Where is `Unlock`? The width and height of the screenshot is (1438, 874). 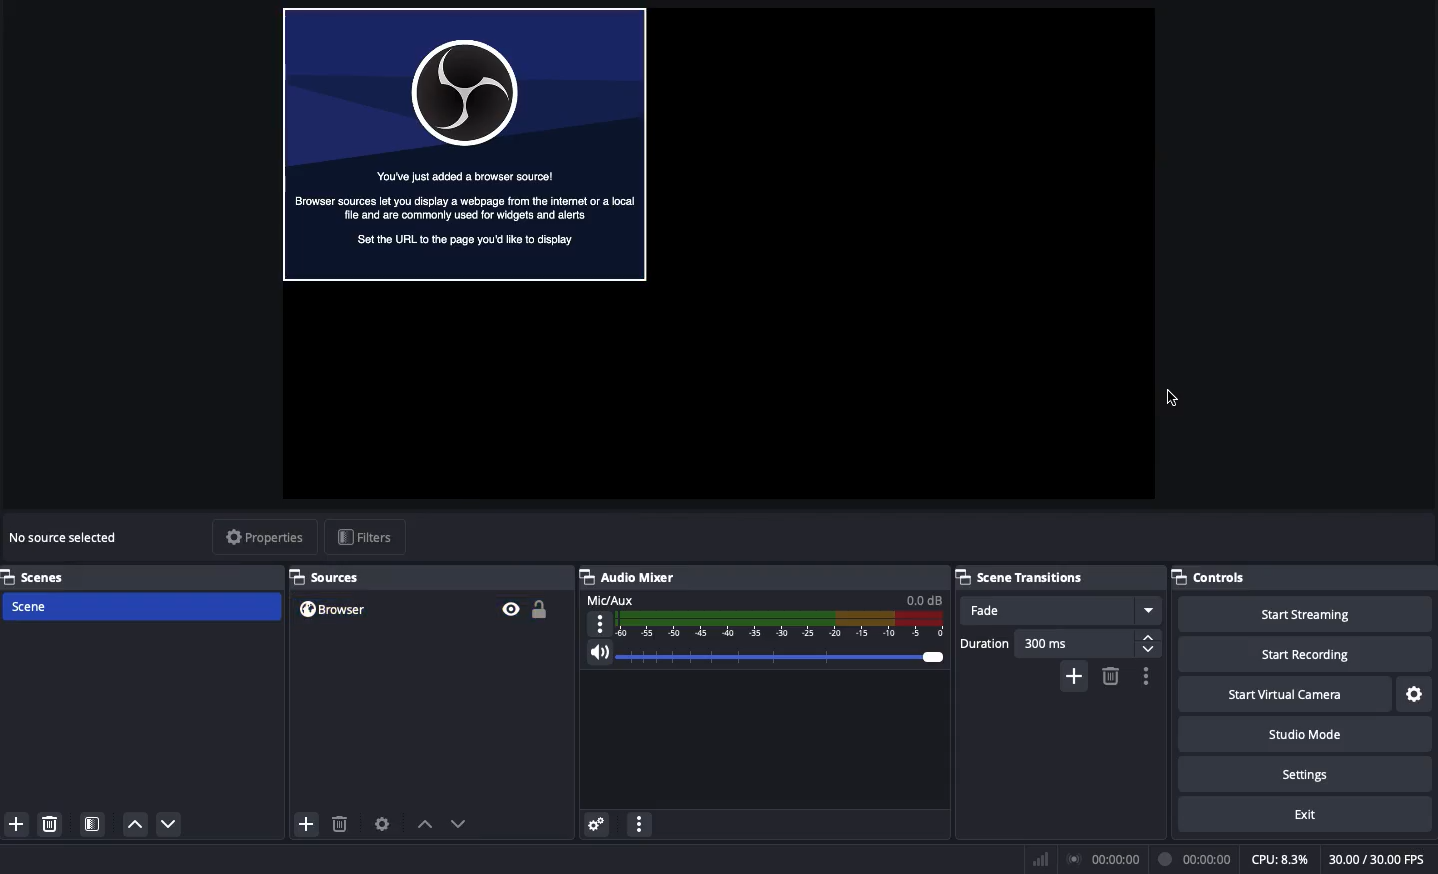
Unlock is located at coordinates (541, 611).